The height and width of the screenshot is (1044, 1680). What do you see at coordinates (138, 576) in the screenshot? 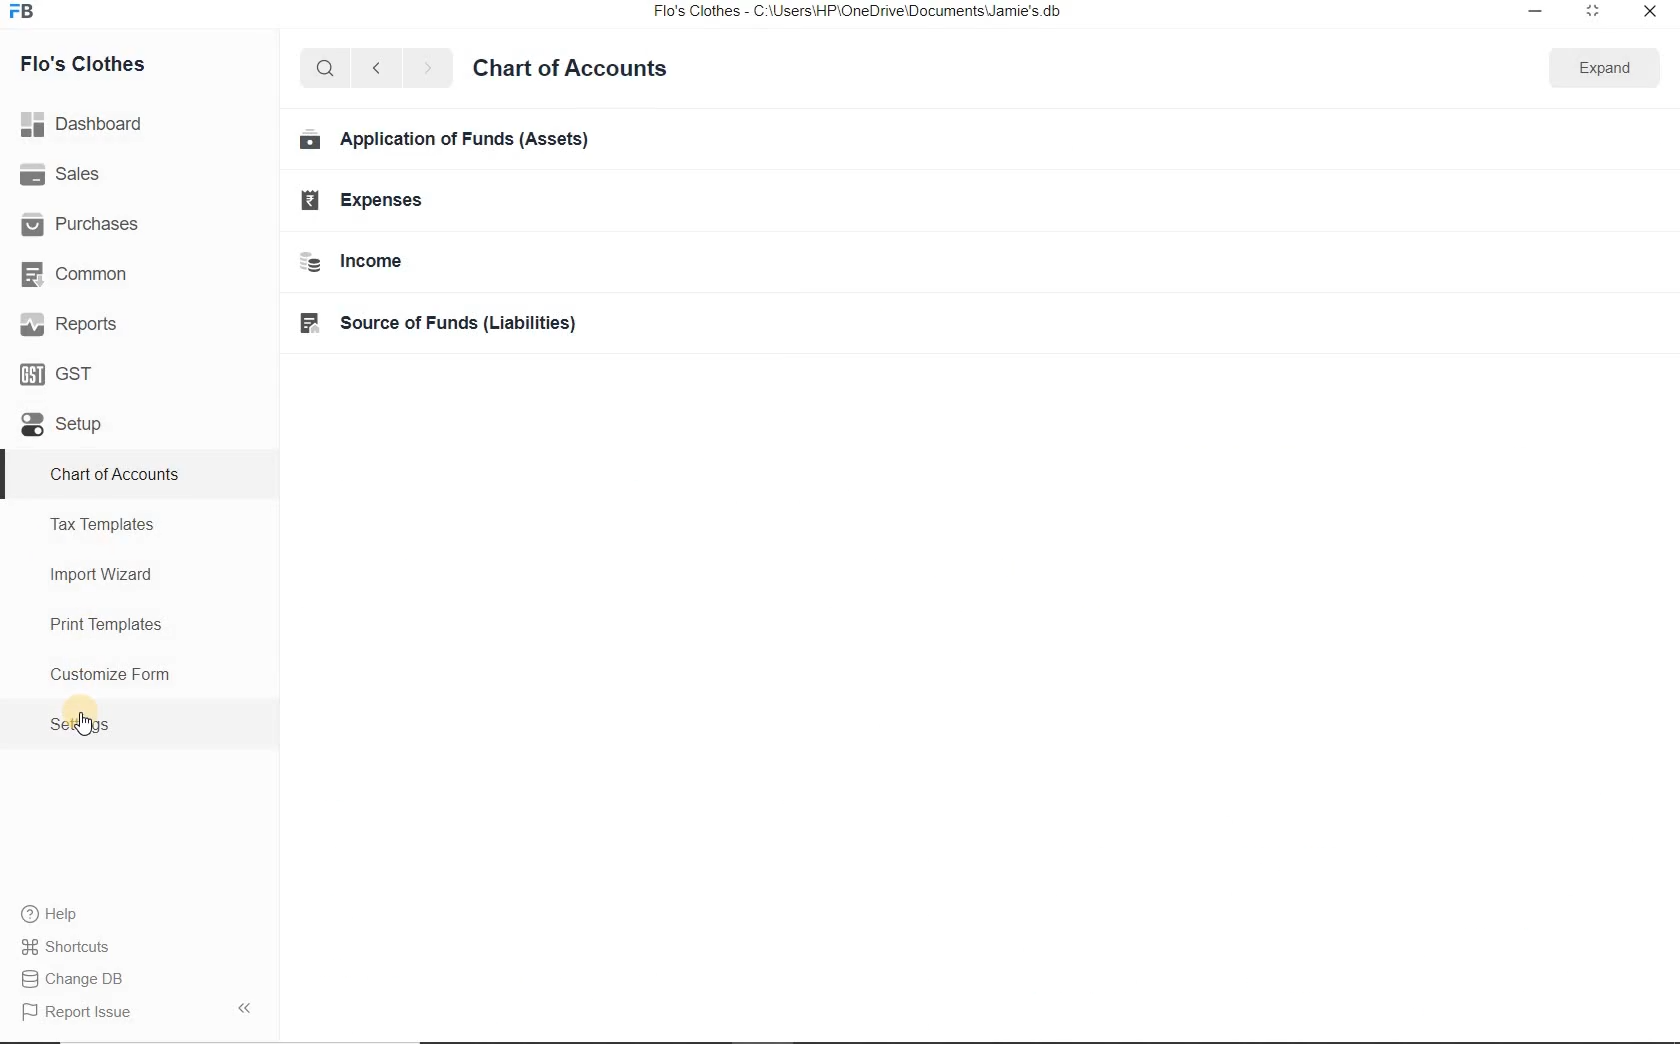
I see `Import Wizard` at bounding box center [138, 576].